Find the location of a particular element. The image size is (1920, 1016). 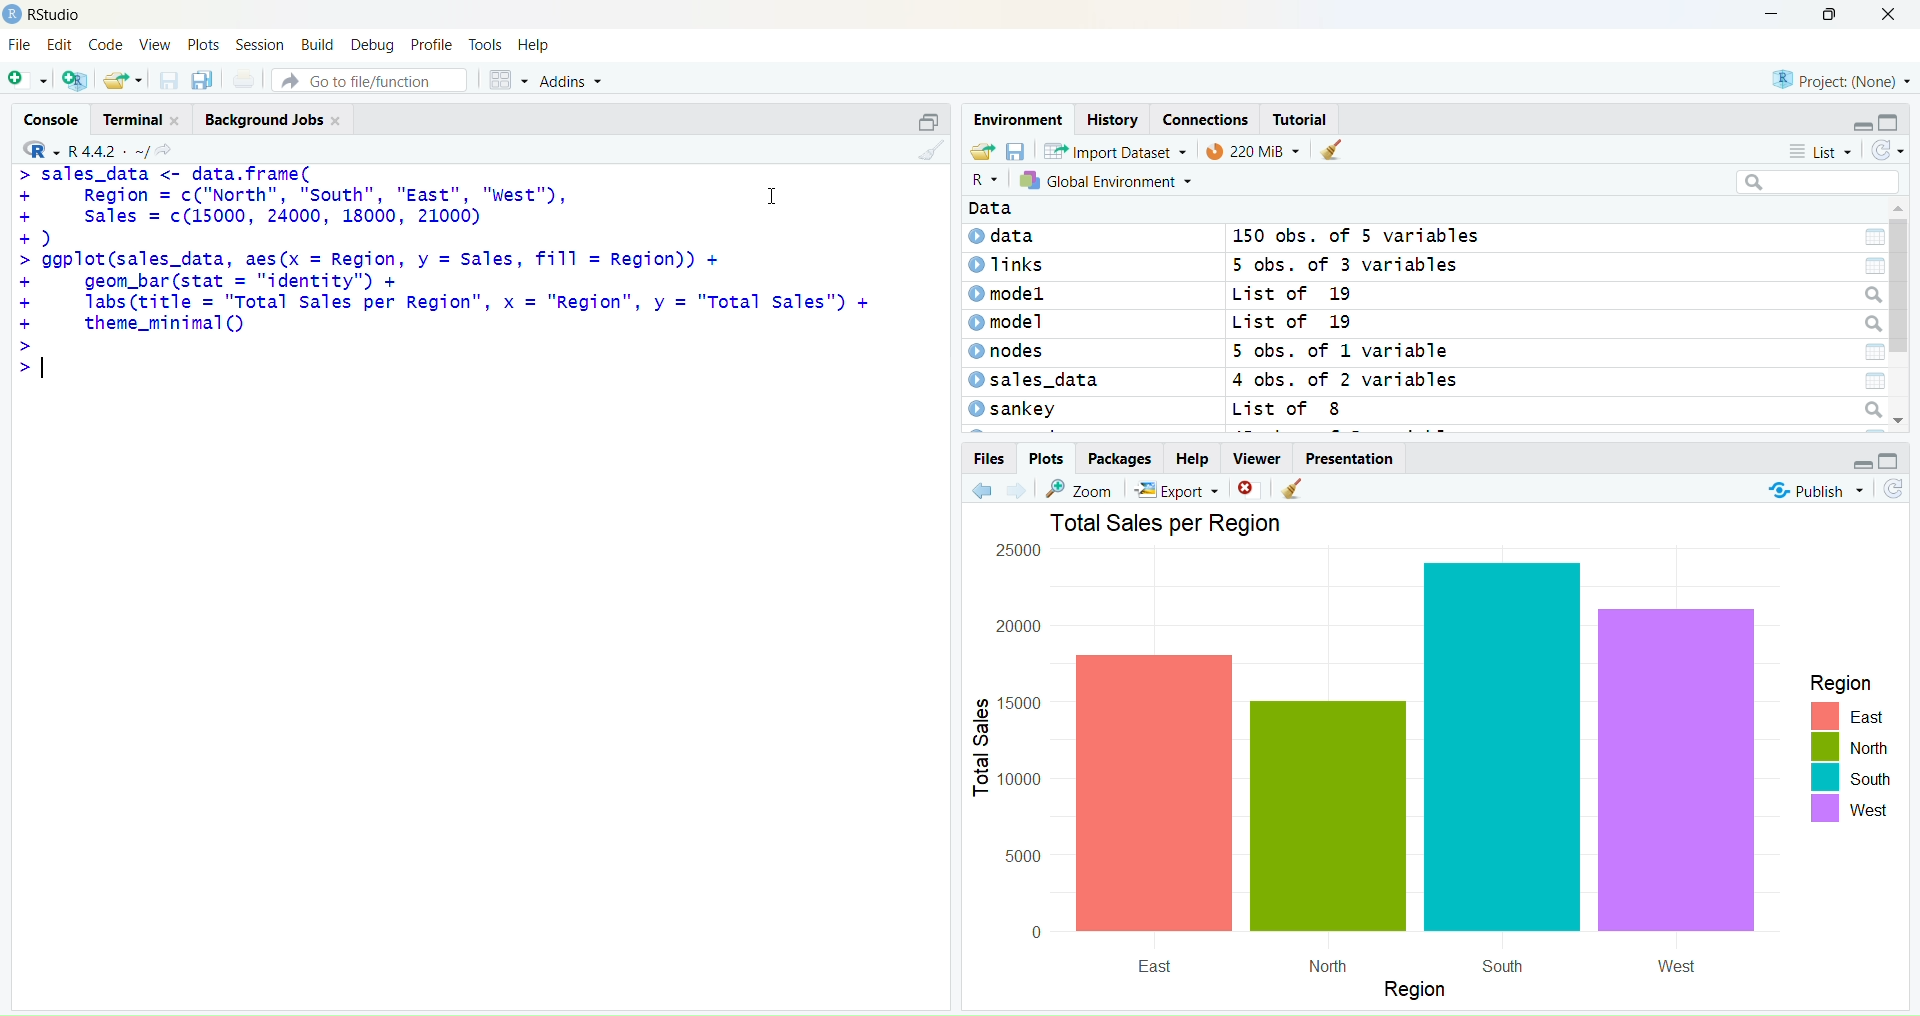

next is located at coordinates (1024, 489).